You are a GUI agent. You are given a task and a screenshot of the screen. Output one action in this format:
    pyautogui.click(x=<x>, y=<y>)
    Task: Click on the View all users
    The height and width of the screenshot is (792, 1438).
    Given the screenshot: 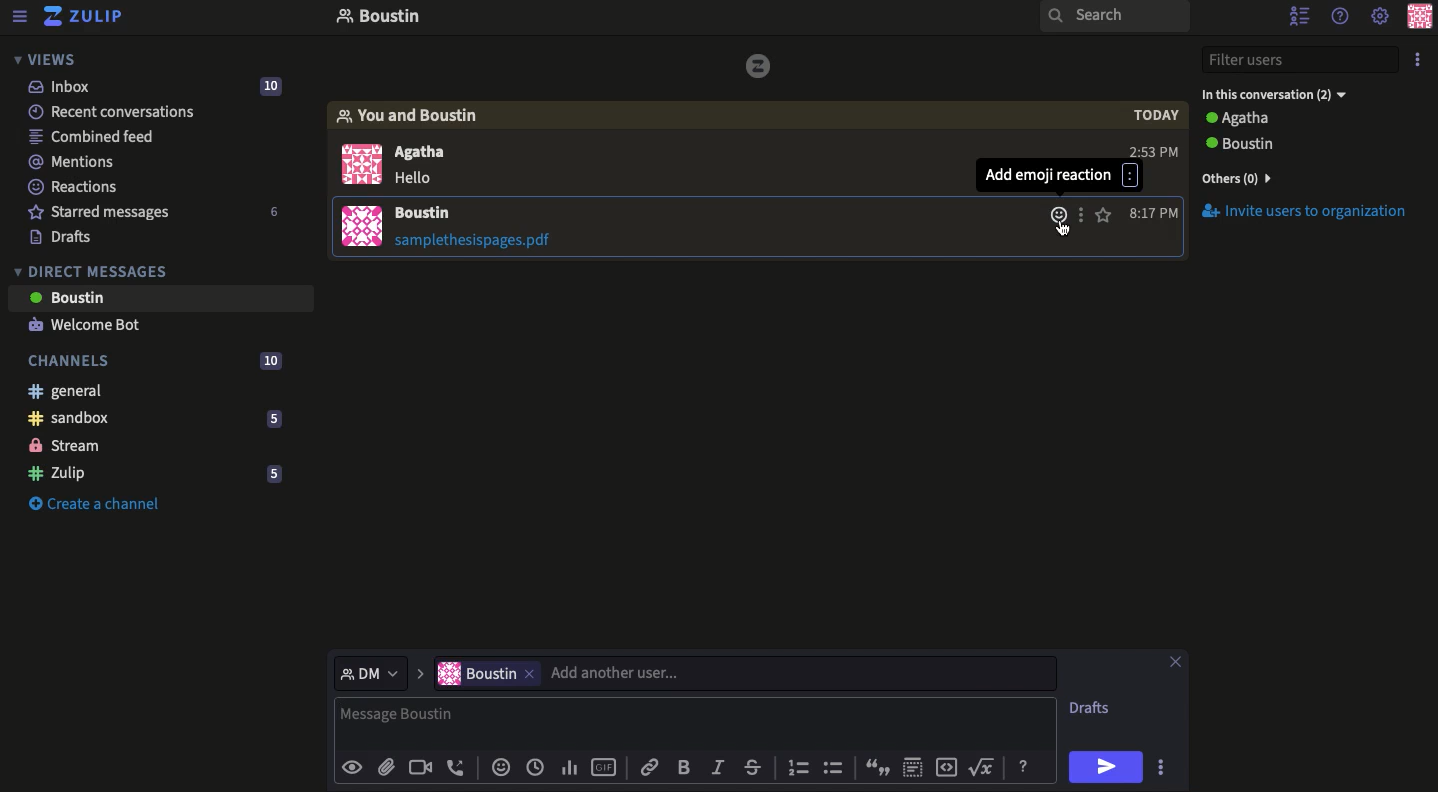 What is the action you would take?
    pyautogui.click(x=1258, y=181)
    